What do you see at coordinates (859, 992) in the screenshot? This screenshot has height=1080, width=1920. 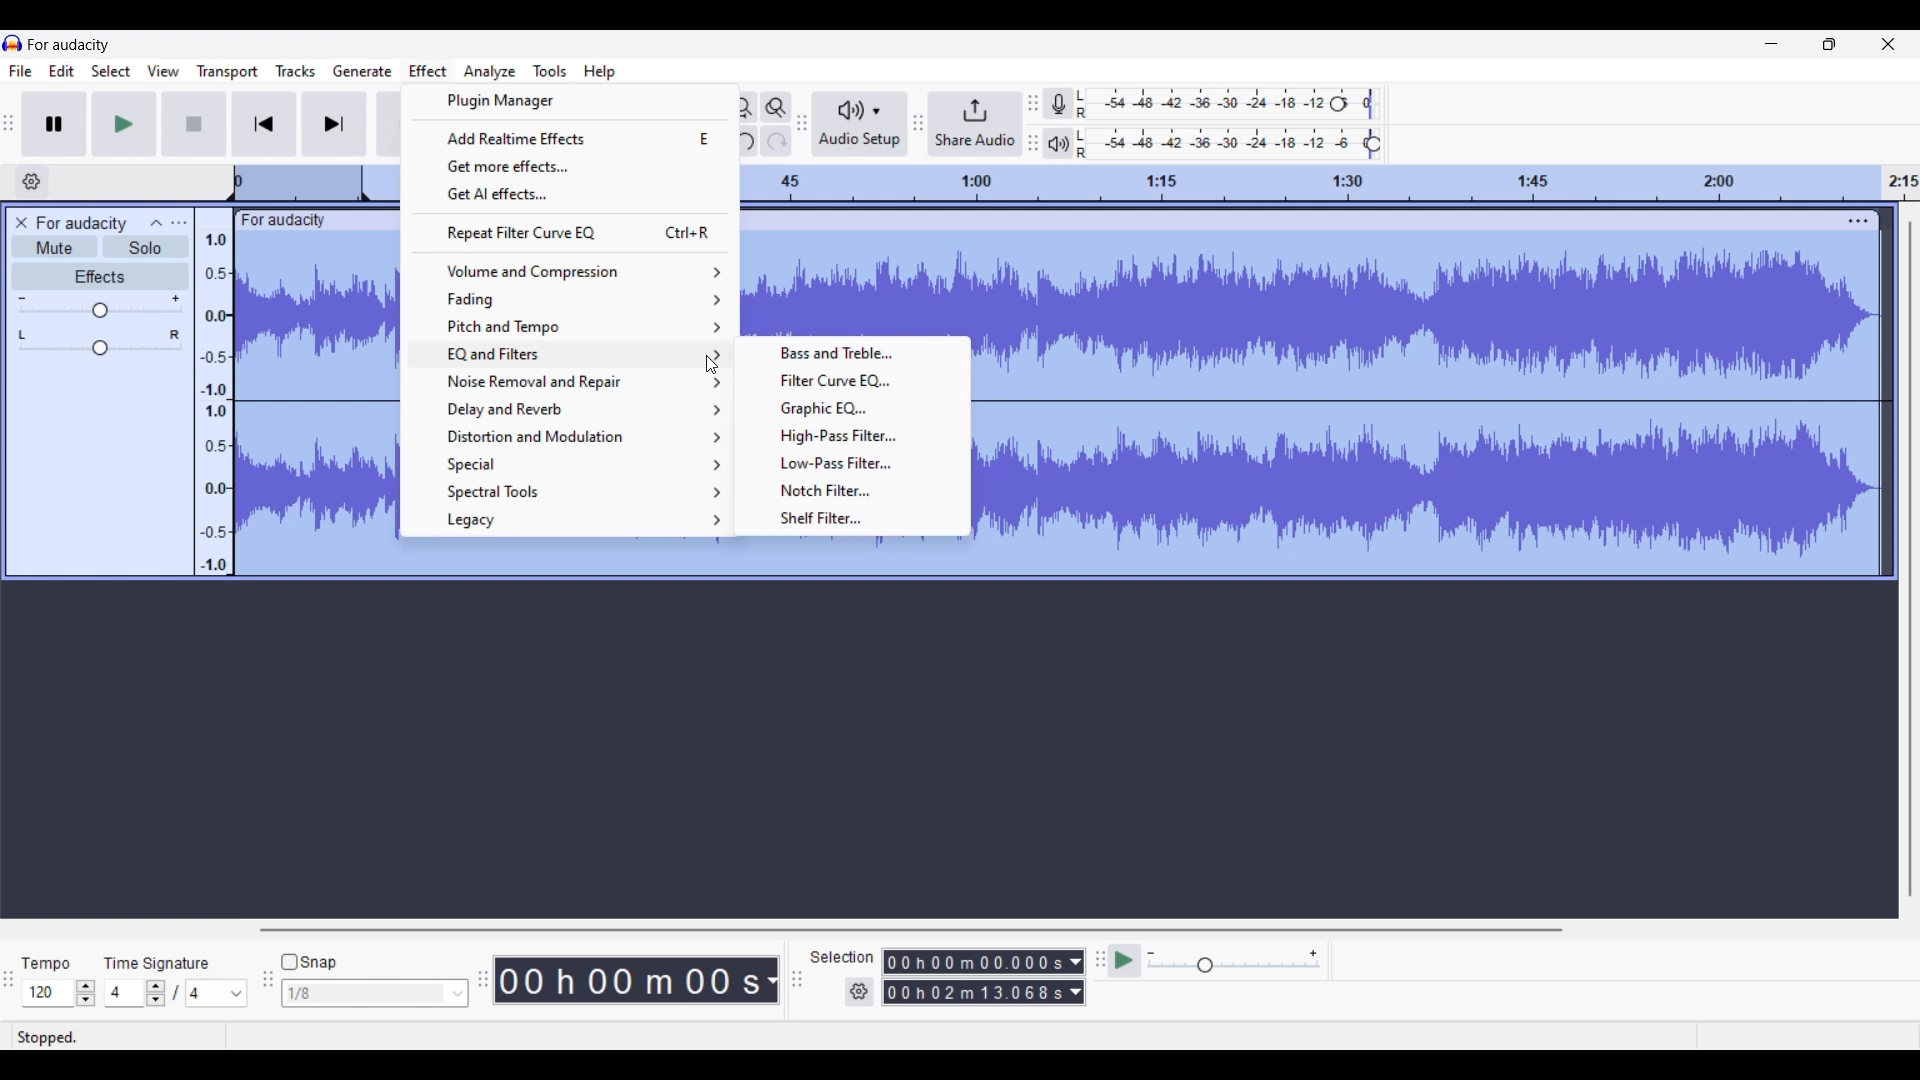 I see `Selection settings` at bounding box center [859, 992].